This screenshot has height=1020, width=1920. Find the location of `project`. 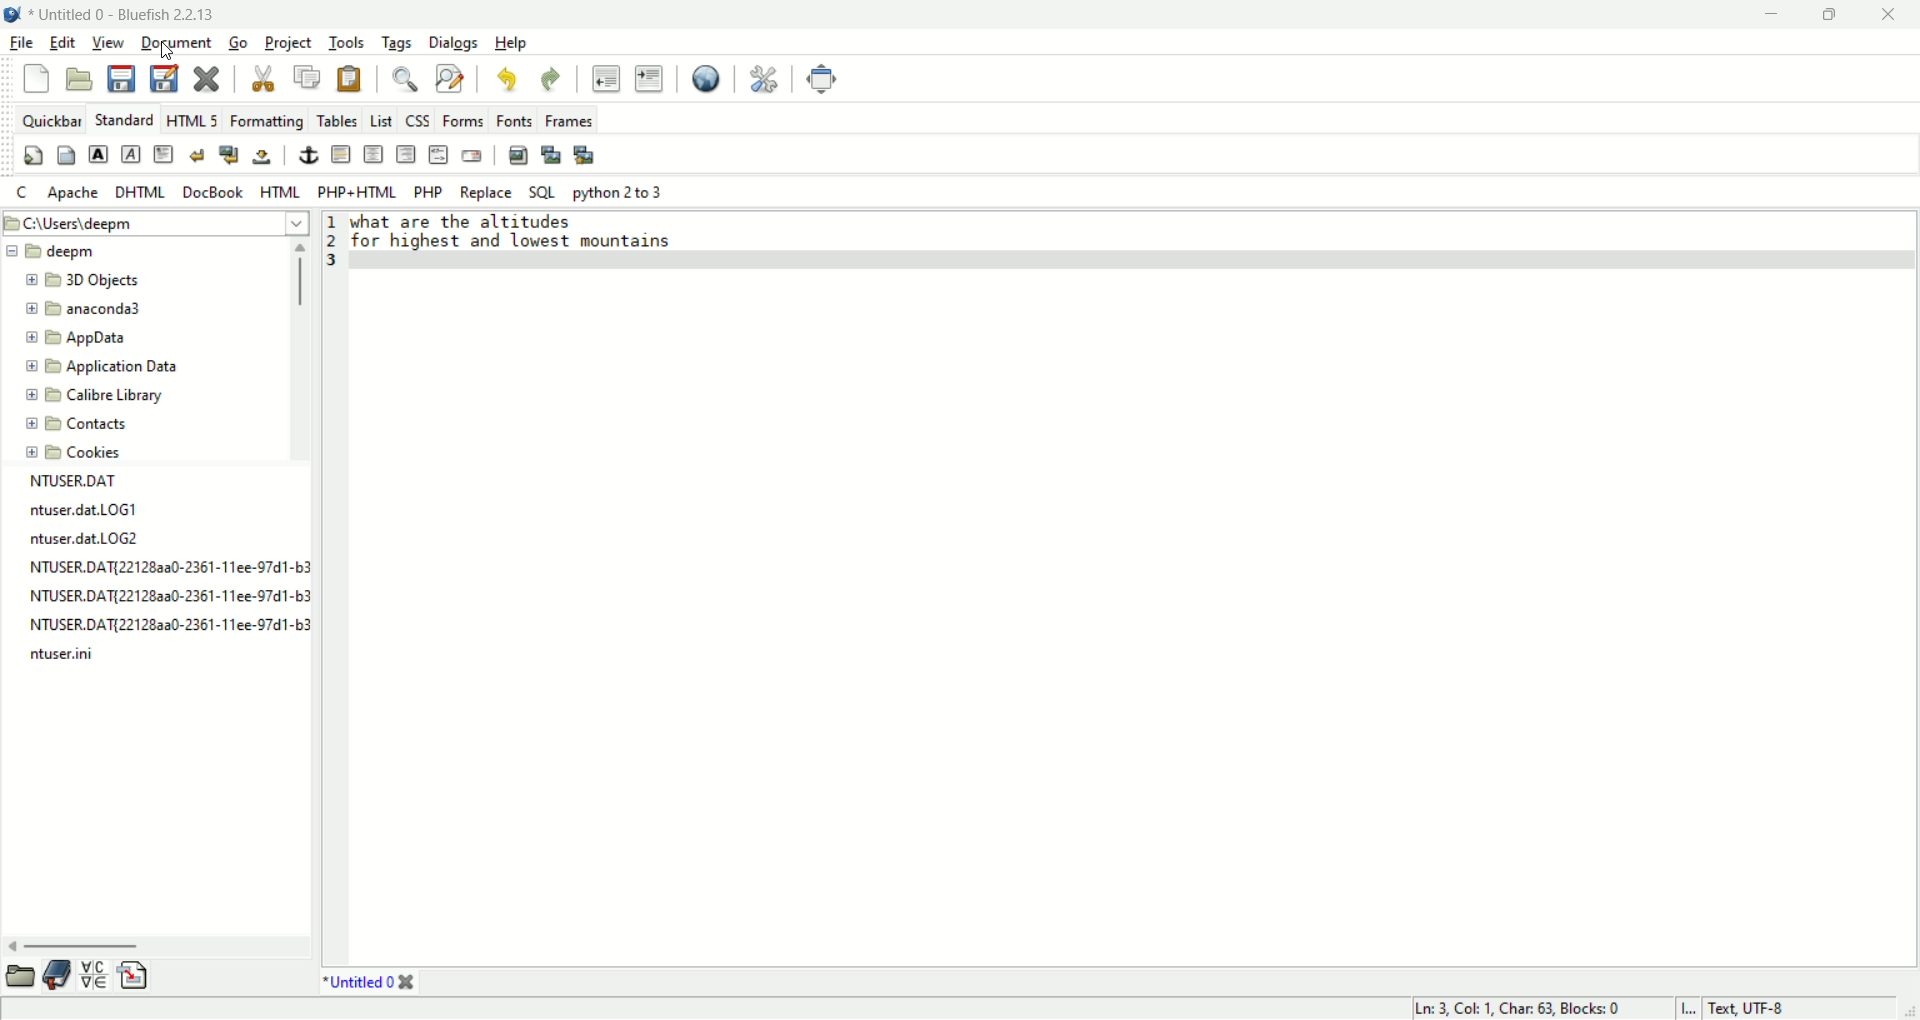

project is located at coordinates (288, 44).